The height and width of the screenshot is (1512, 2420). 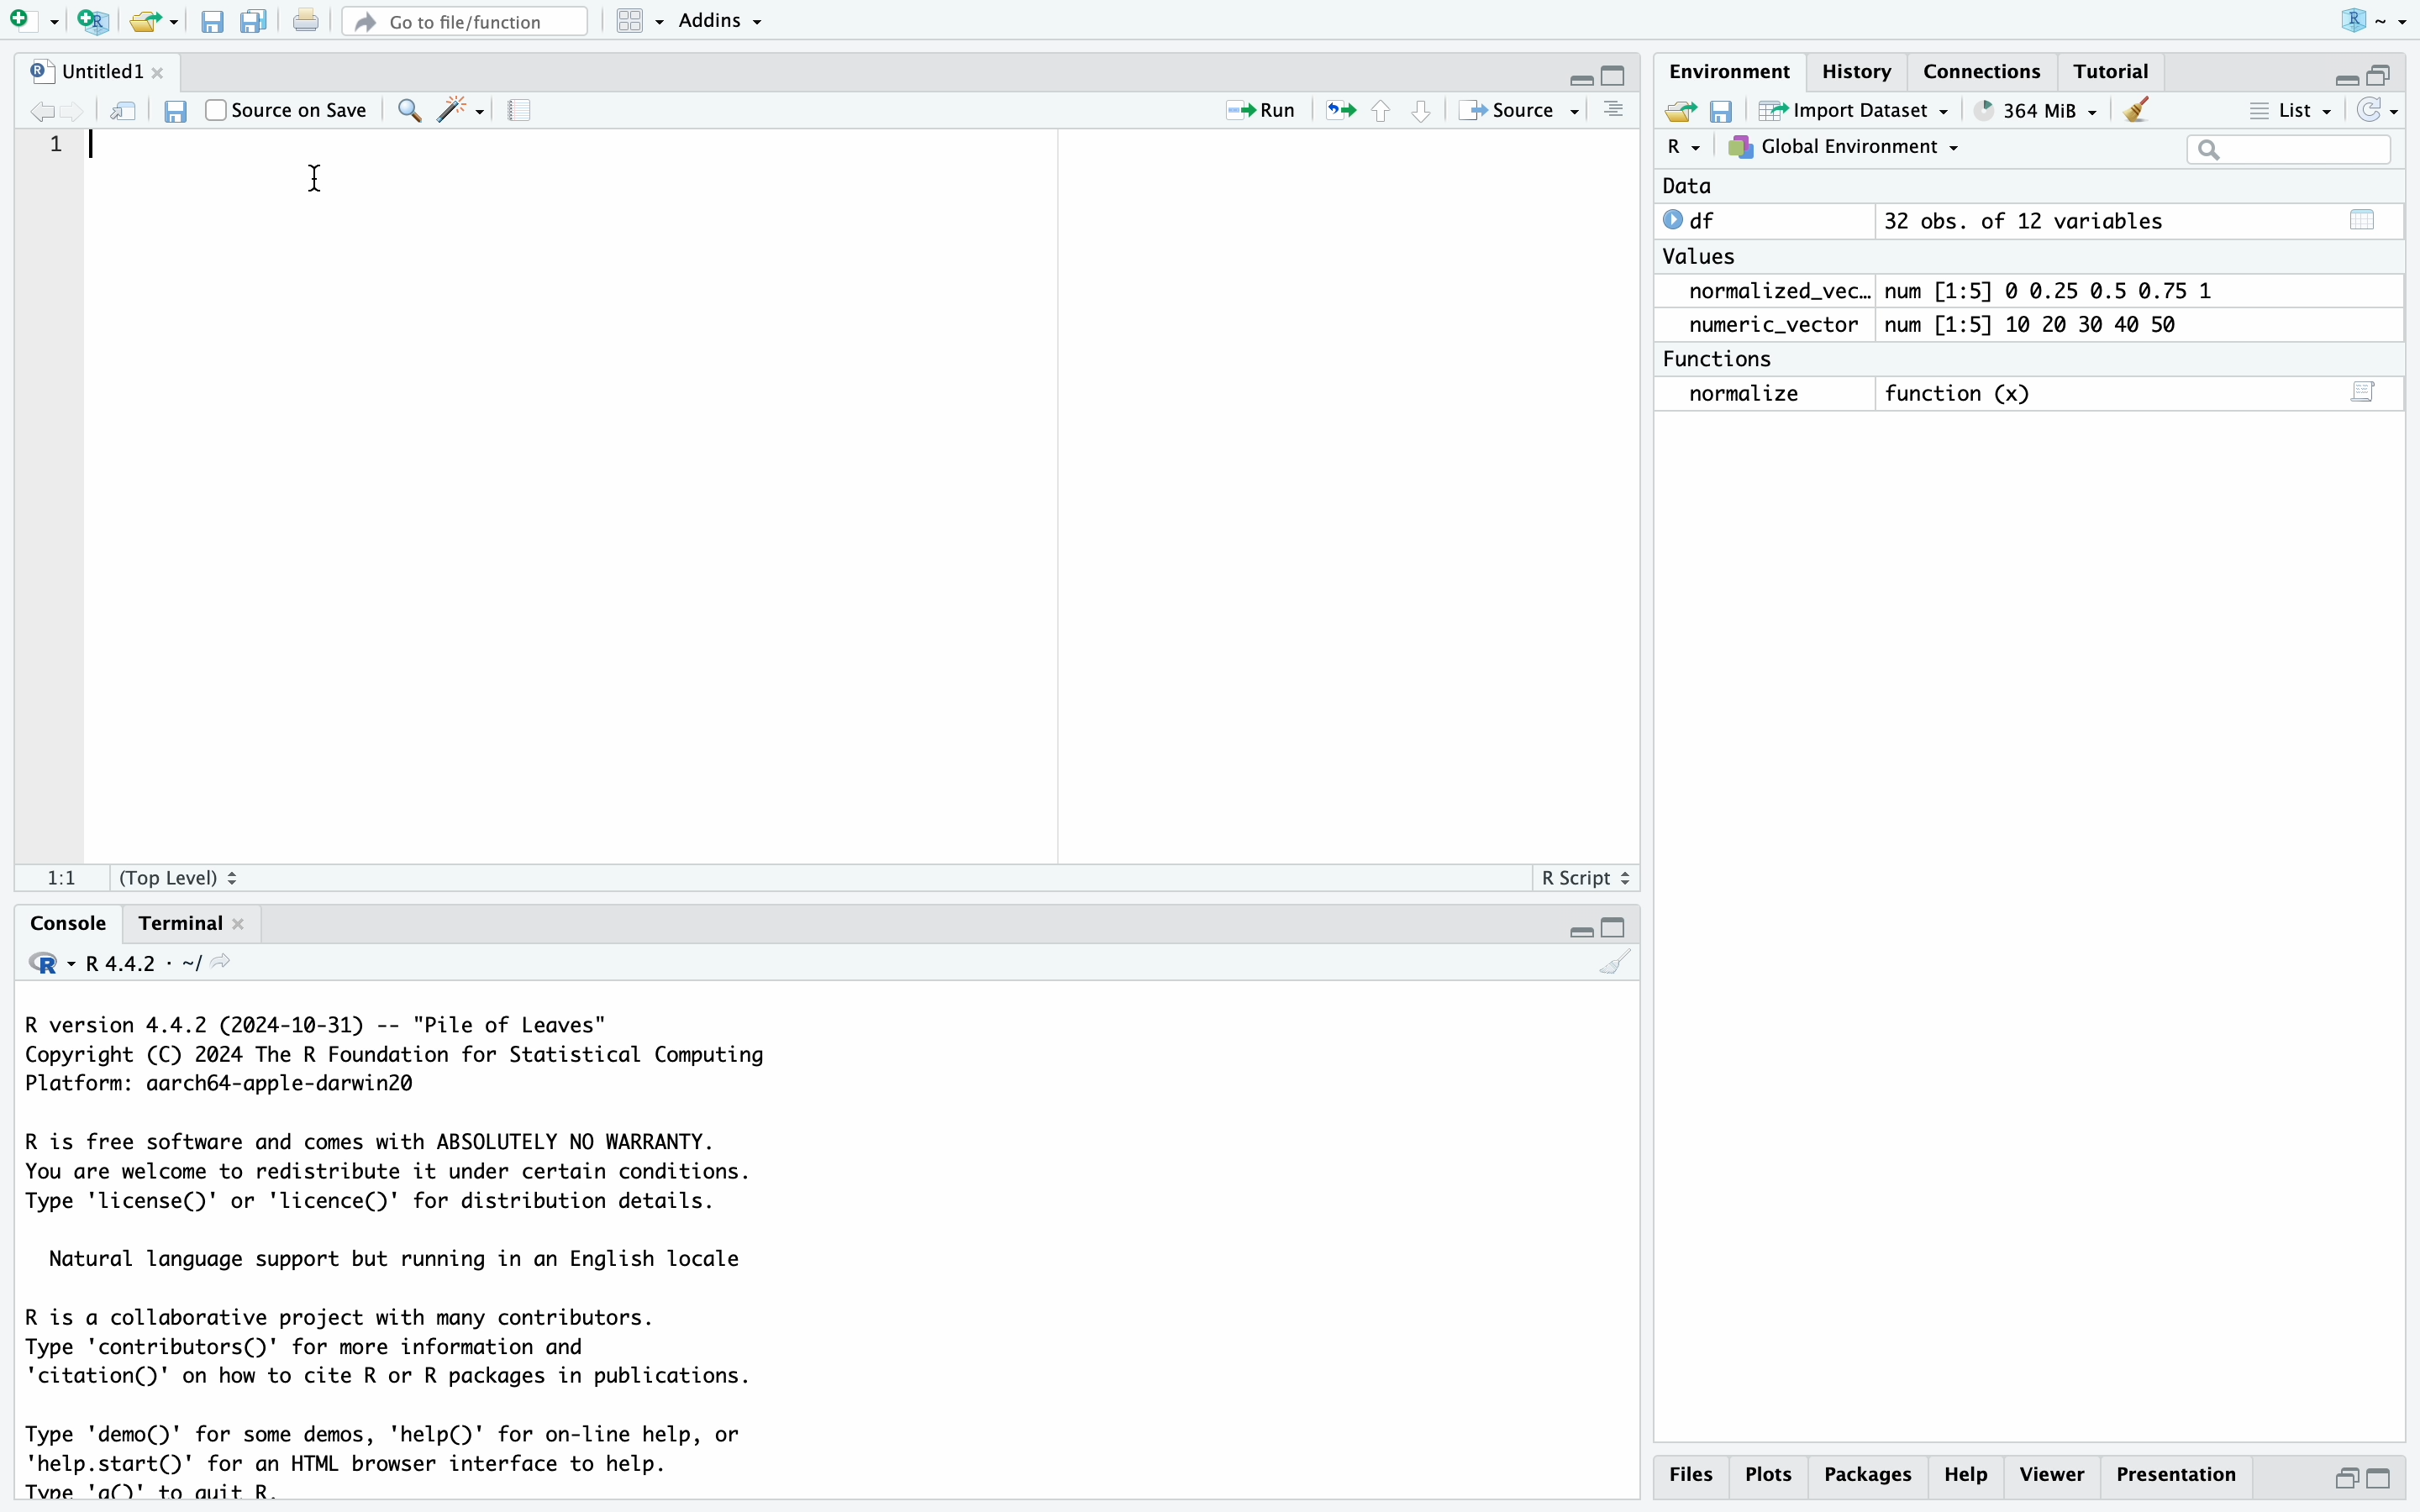 I want to click on Refresh, so click(x=2380, y=110).